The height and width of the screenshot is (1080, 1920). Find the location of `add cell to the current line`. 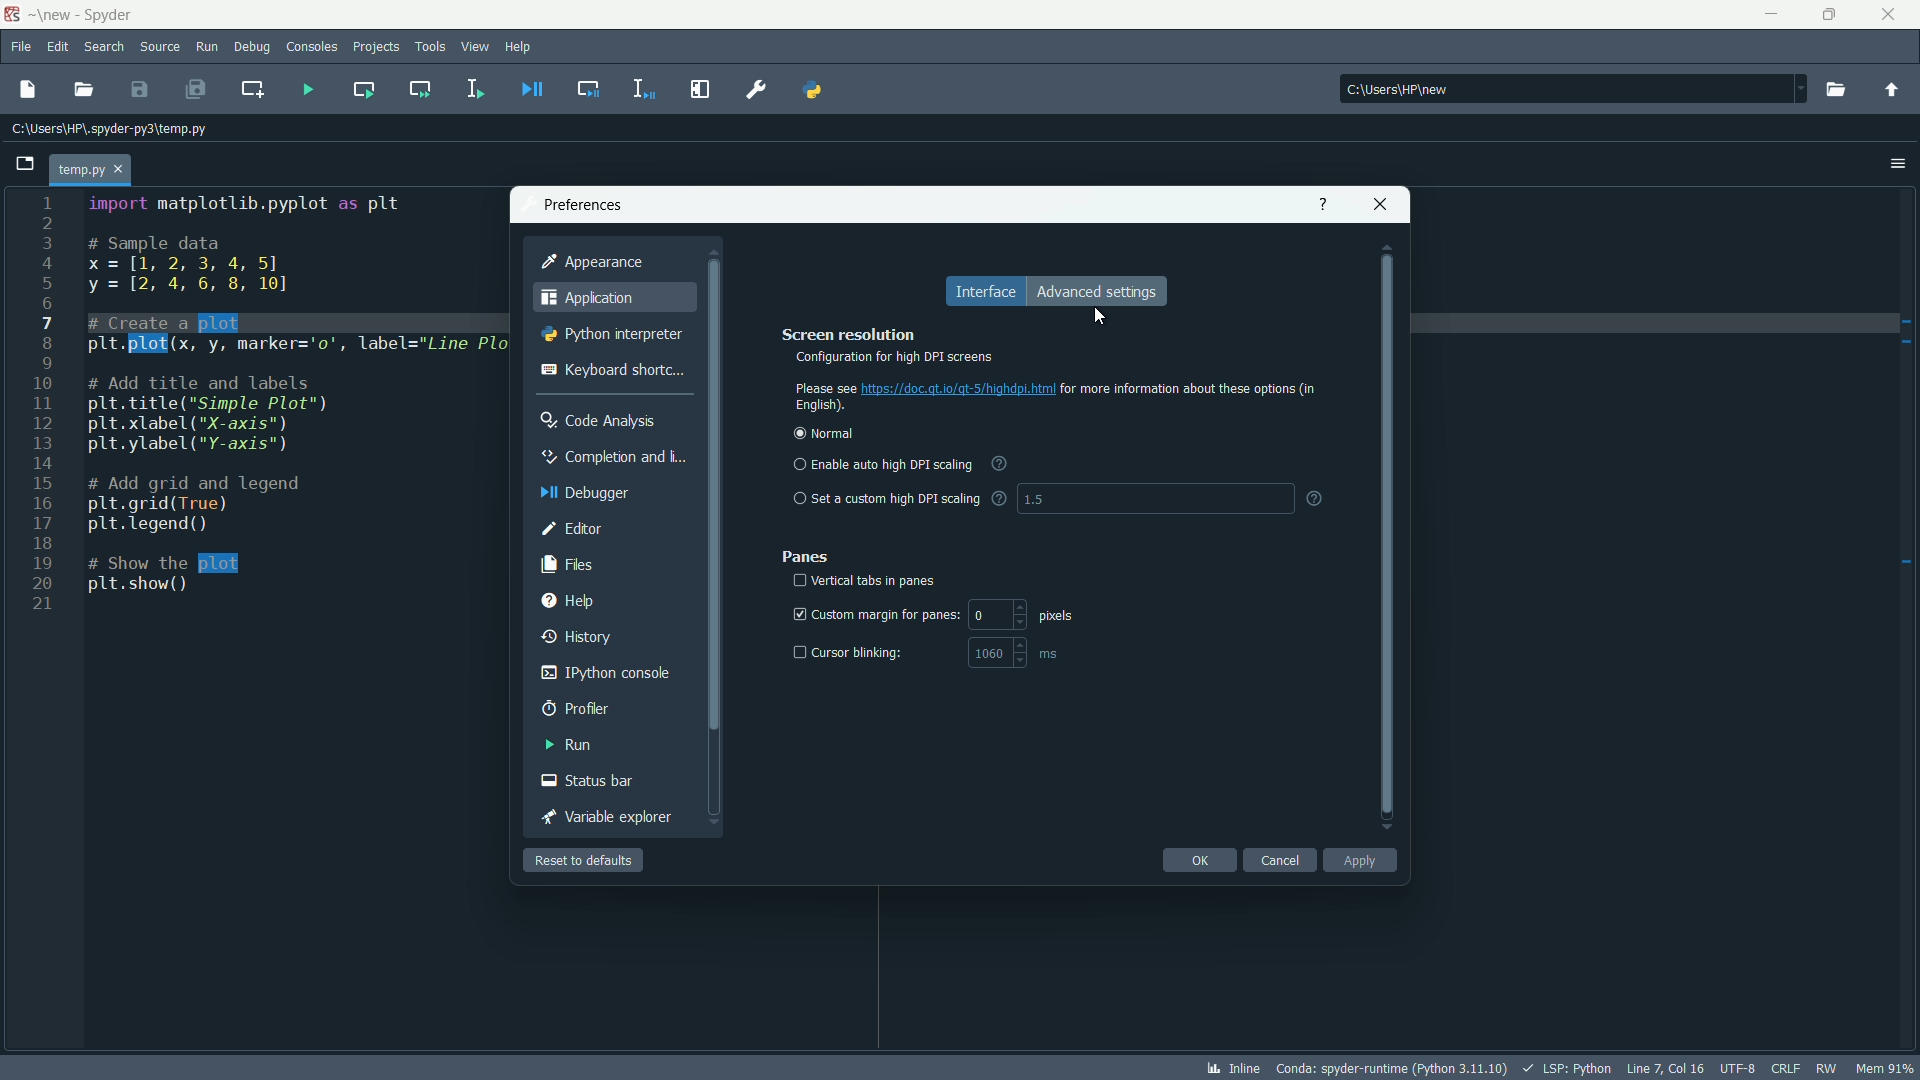

add cell to the current line is located at coordinates (251, 89).